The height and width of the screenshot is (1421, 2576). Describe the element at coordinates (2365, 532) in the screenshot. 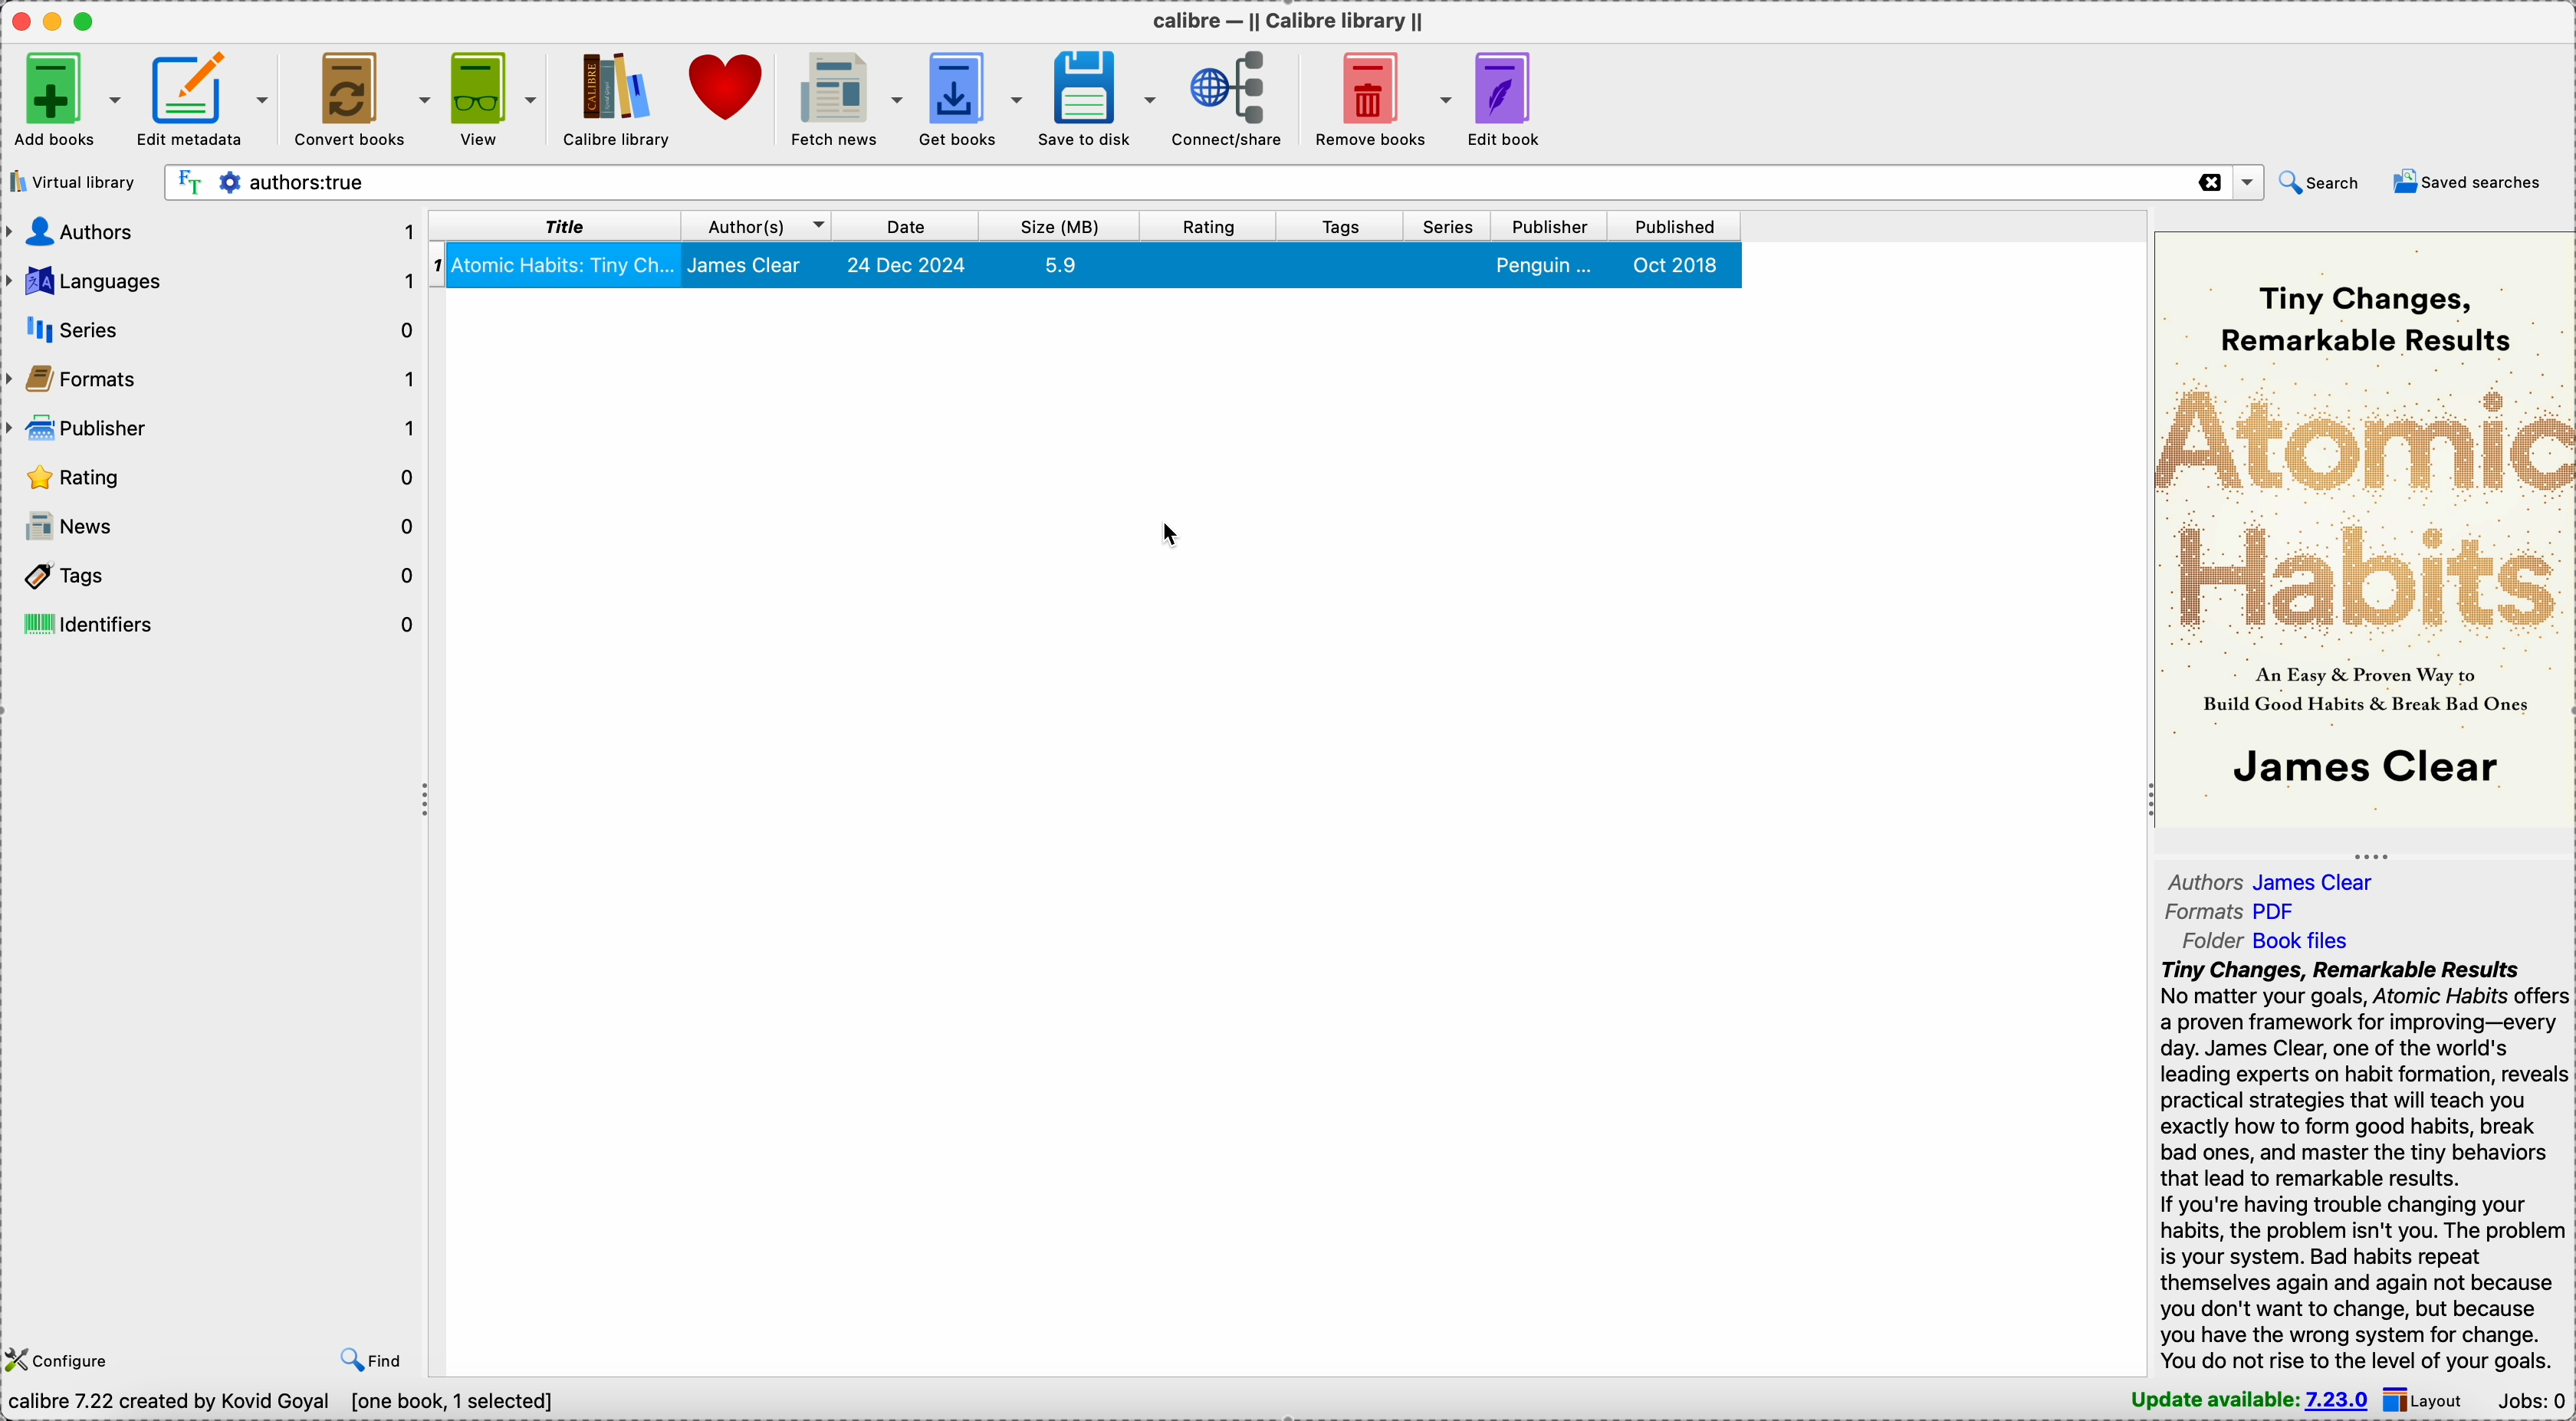

I see `Atomic Habits - book cover preview` at that location.